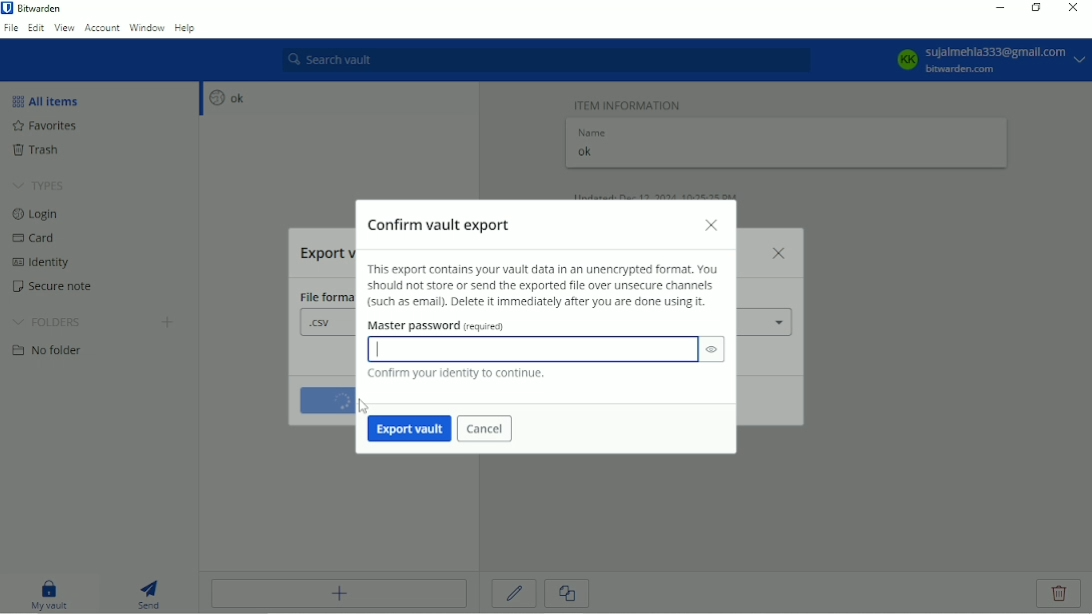  What do you see at coordinates (997, 8) in the screenshot?
I see `Minimize` at bounding box center [997, 8].